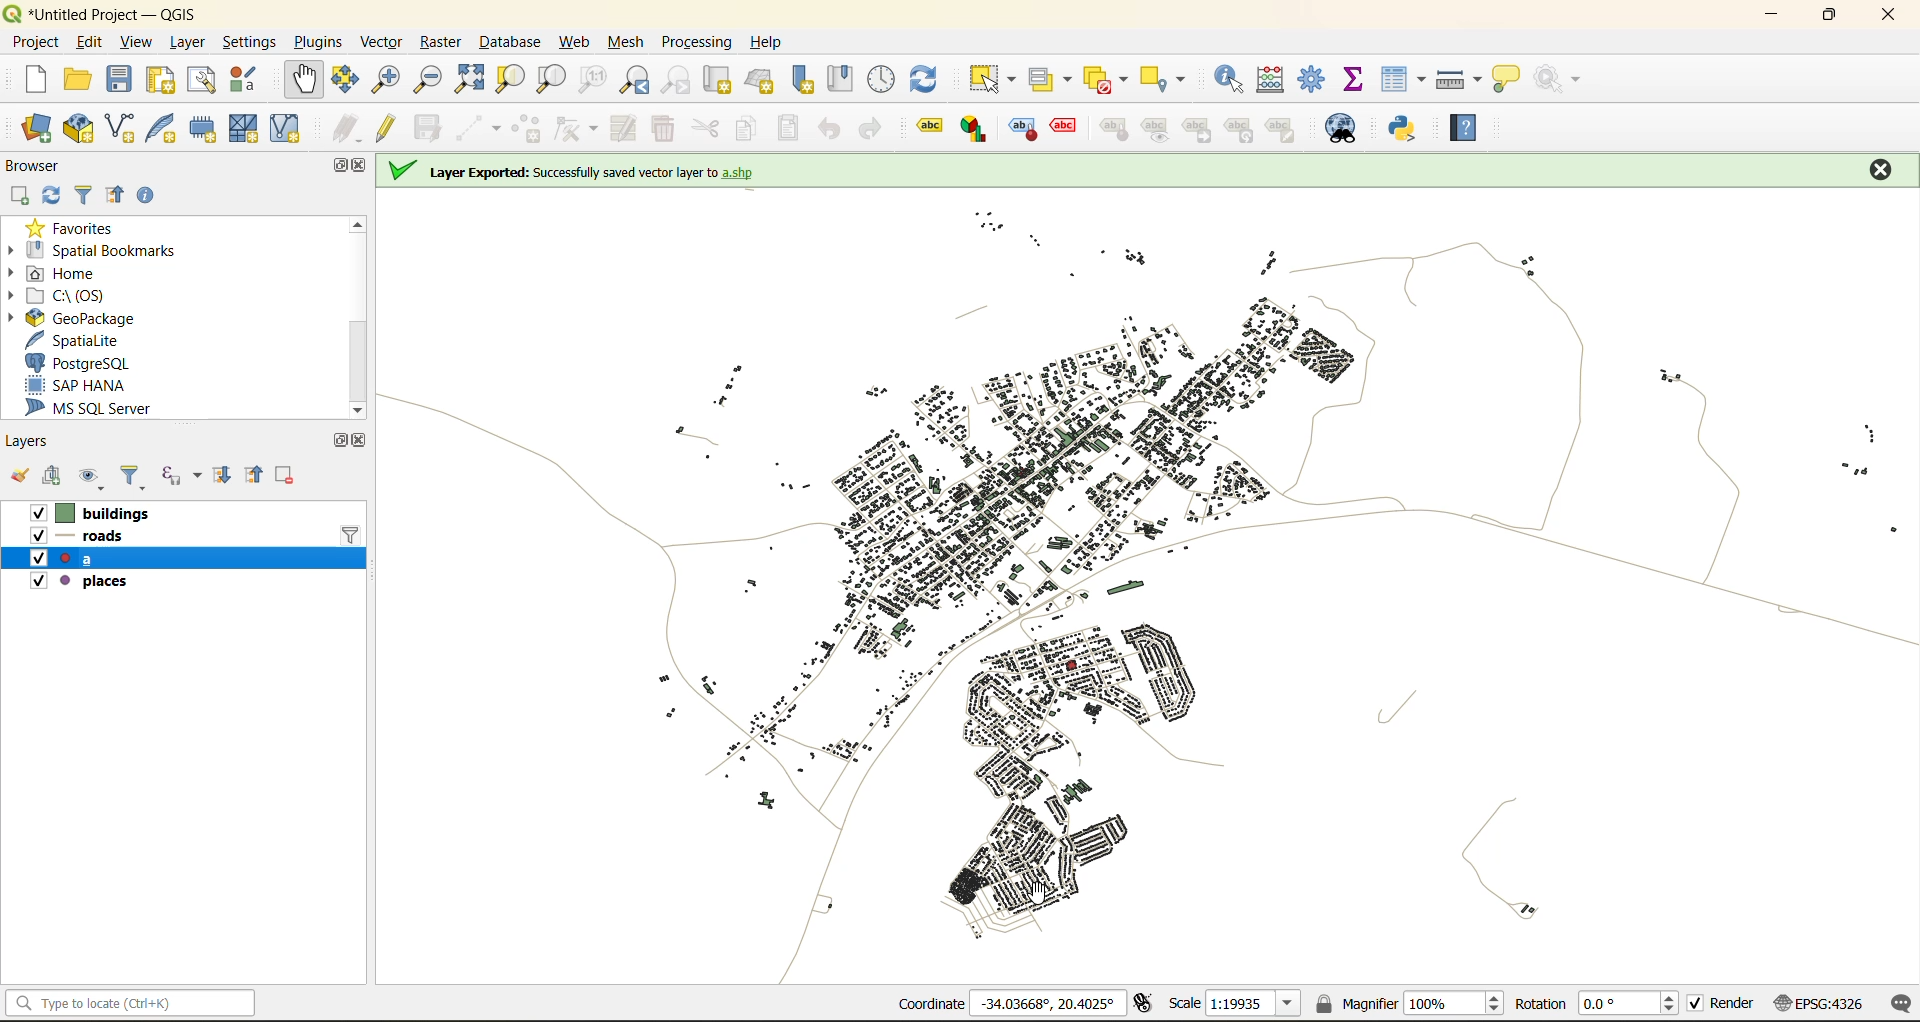 The image size is (1920, 1022). I want to click on view, so click(138, 40).